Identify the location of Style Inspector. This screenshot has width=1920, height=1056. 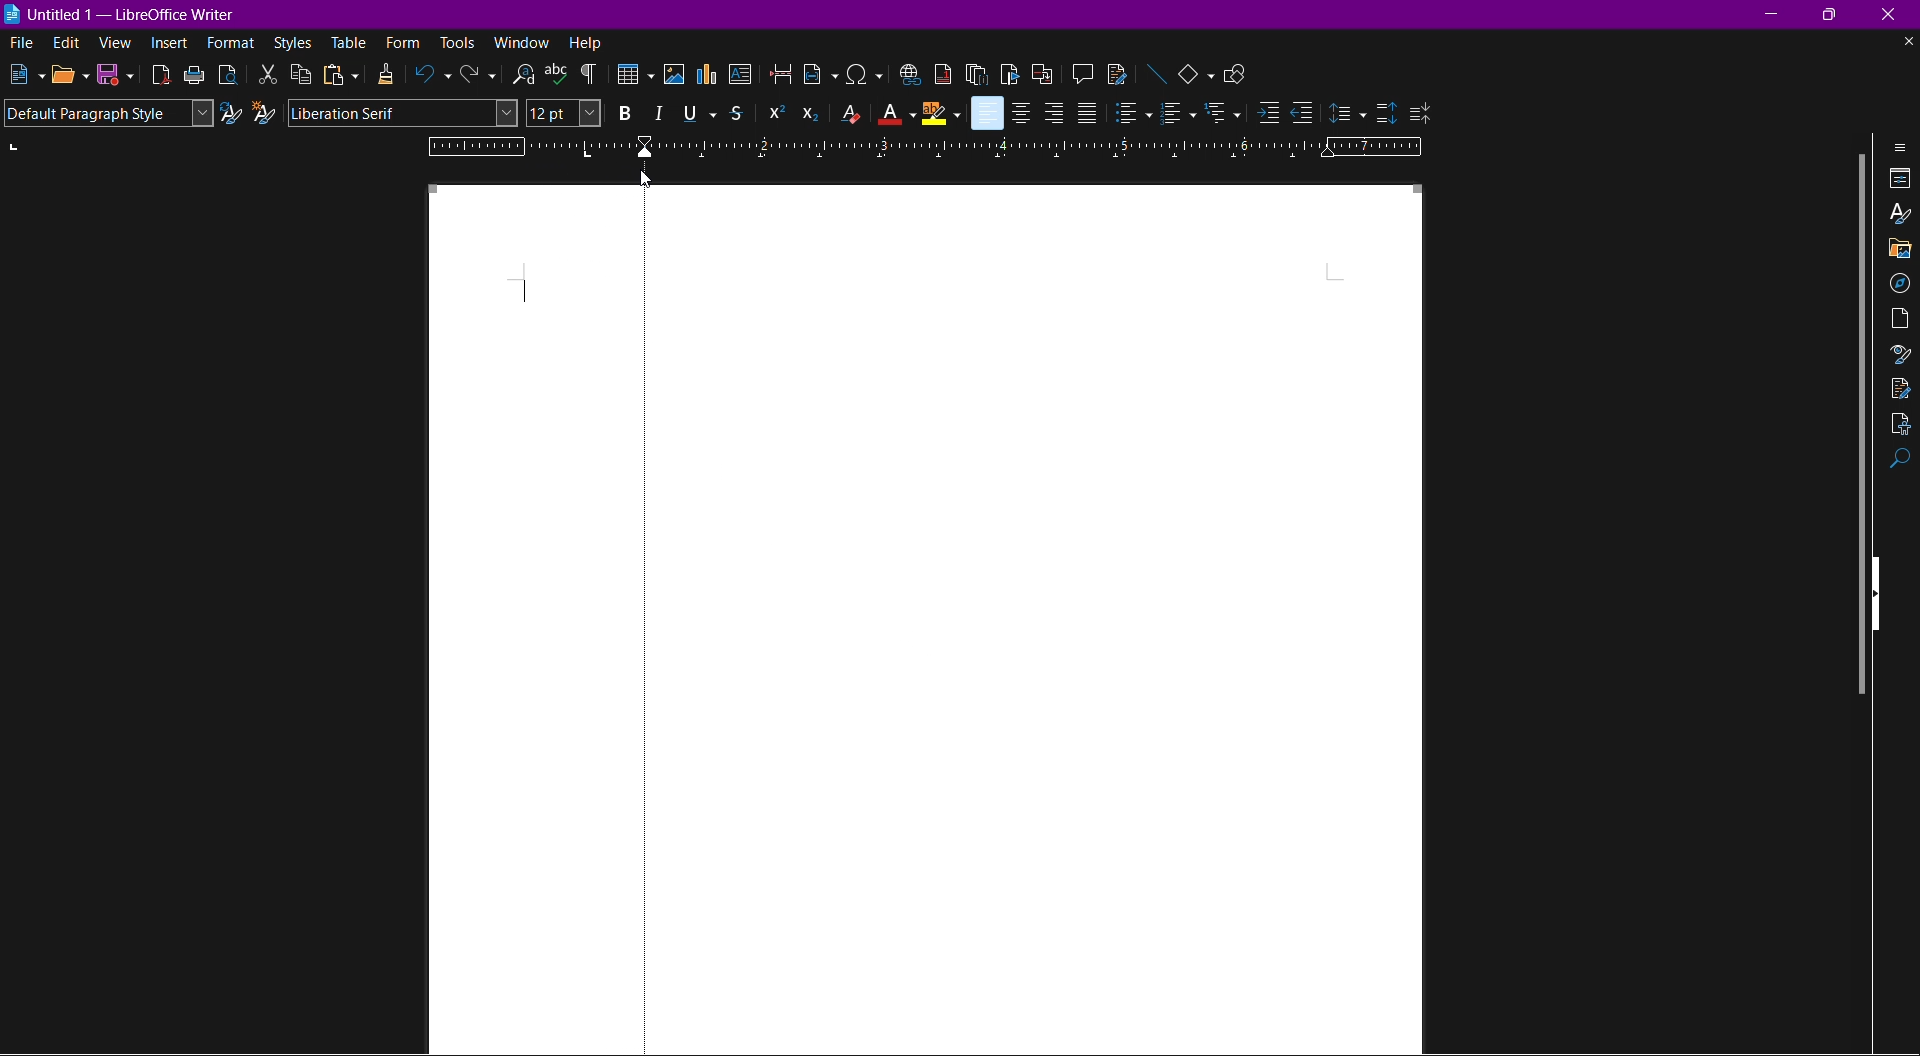
(1898, 355).